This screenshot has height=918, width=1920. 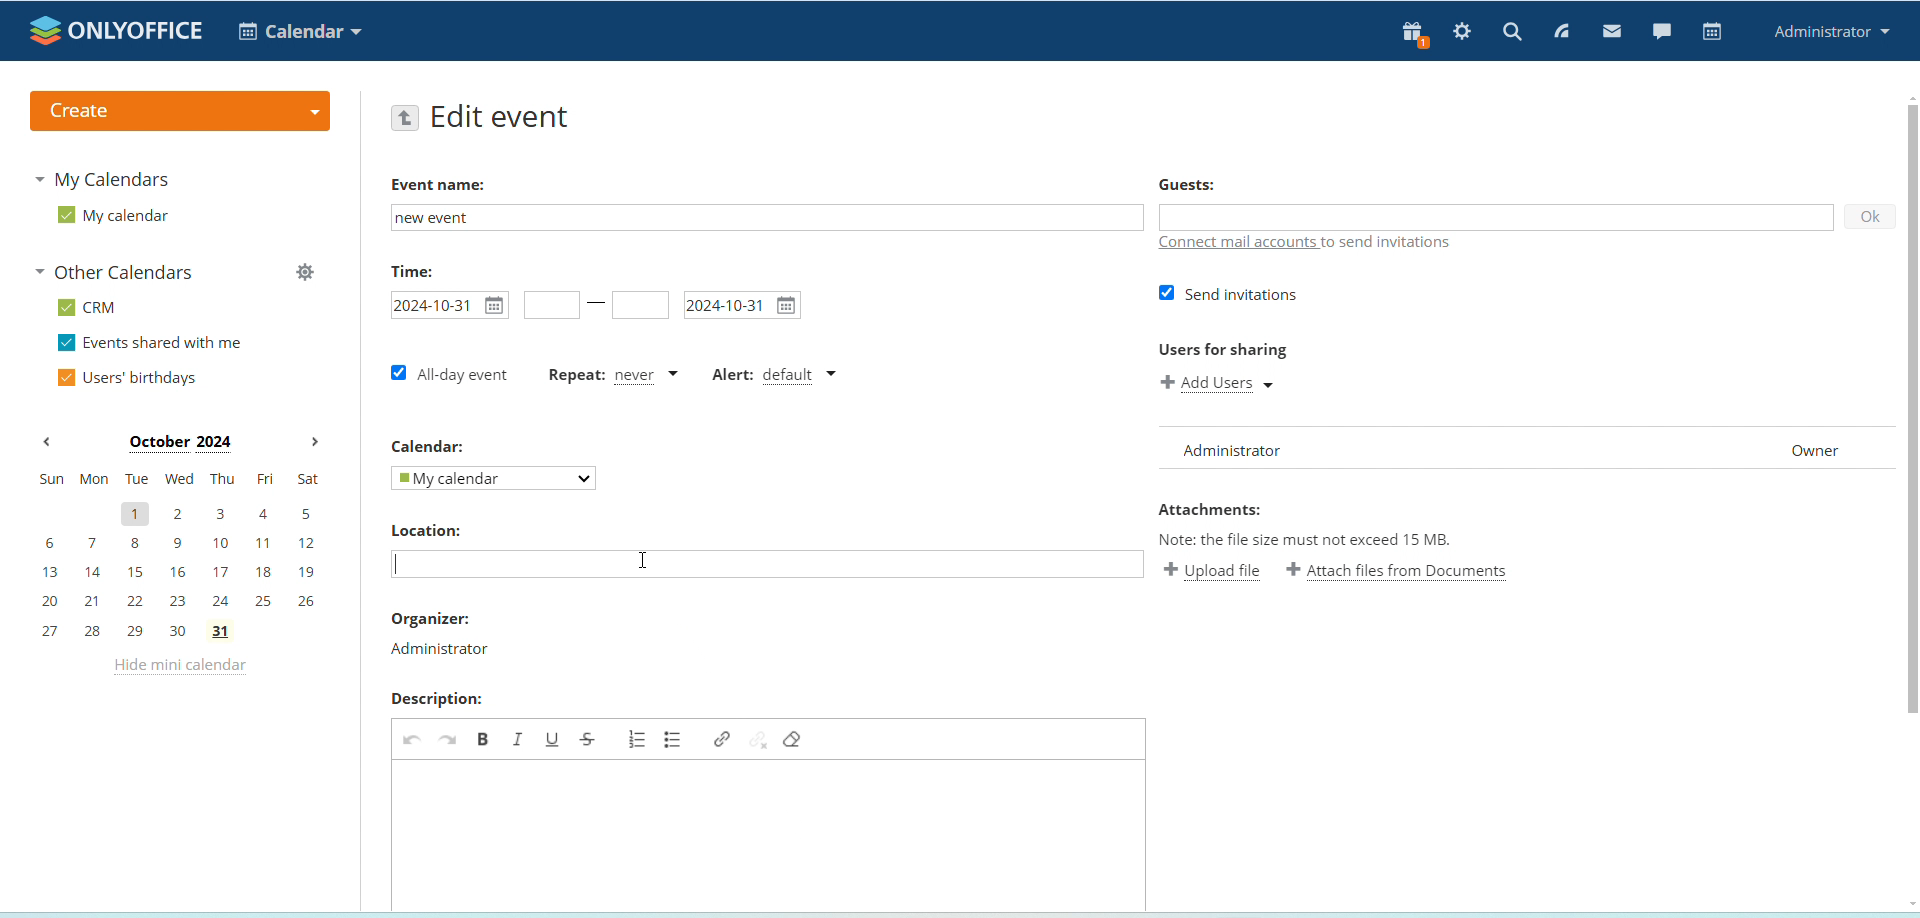 What do you see at coordinates (435, 699) in the screenshot?
I see `Description` at bounding box center [435, 699].